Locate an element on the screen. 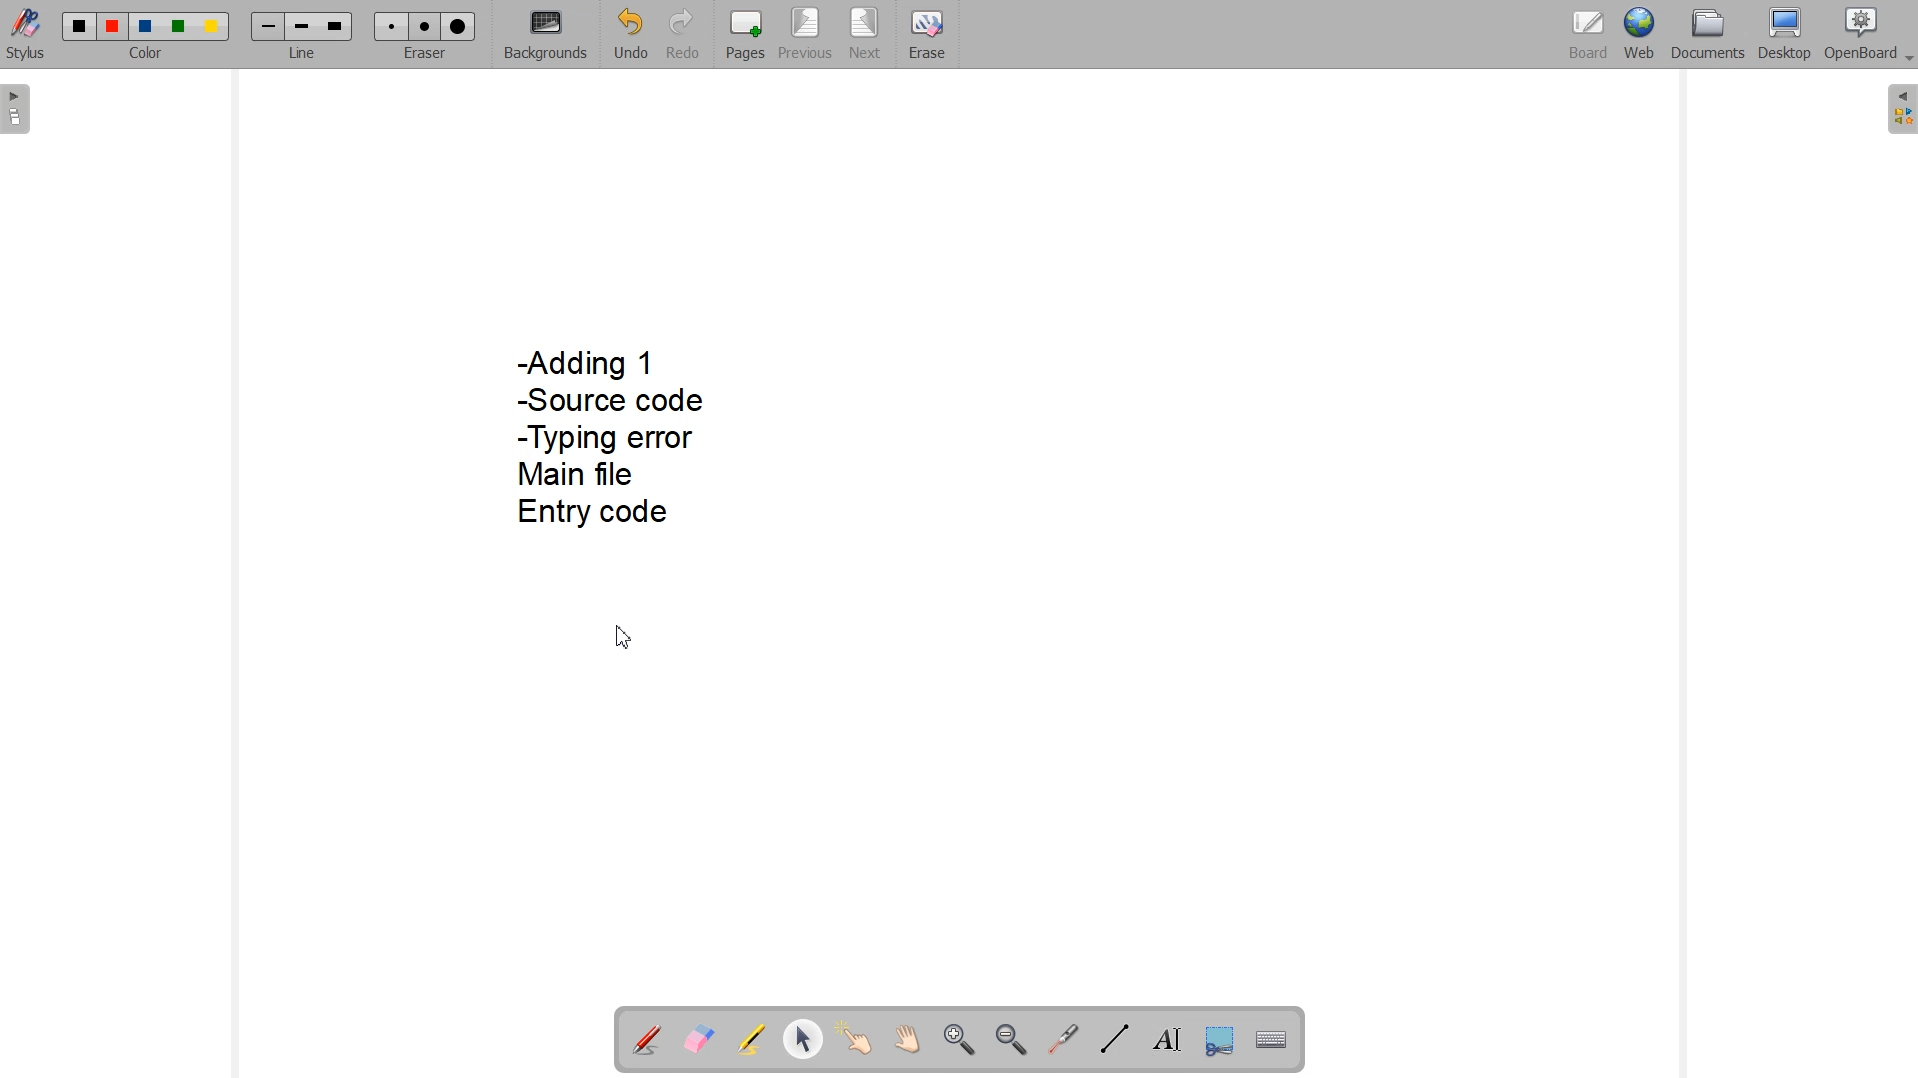 This screenshot has height=1078, width=1918. Color 2 is located at coordinates (114, 27).